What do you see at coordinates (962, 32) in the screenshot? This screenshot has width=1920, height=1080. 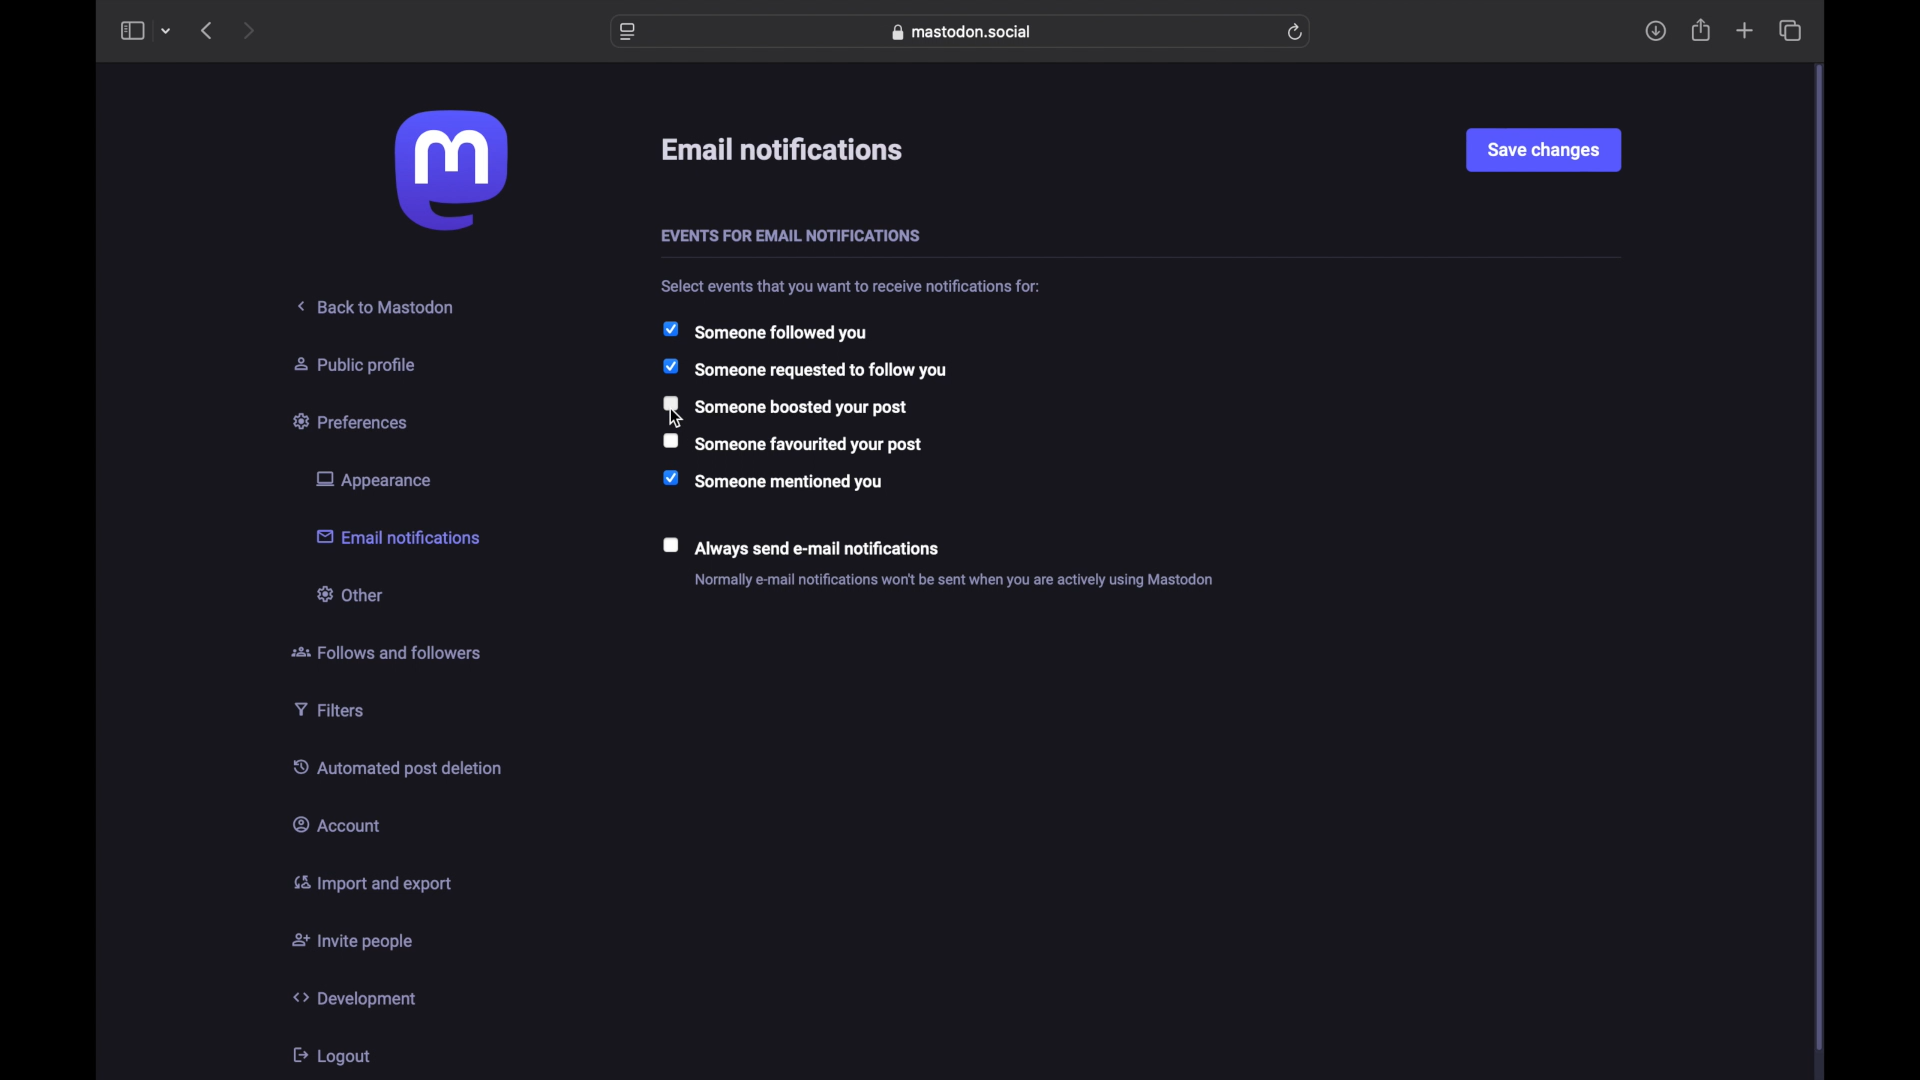 I see `web address` at bounding box center [962, 32].